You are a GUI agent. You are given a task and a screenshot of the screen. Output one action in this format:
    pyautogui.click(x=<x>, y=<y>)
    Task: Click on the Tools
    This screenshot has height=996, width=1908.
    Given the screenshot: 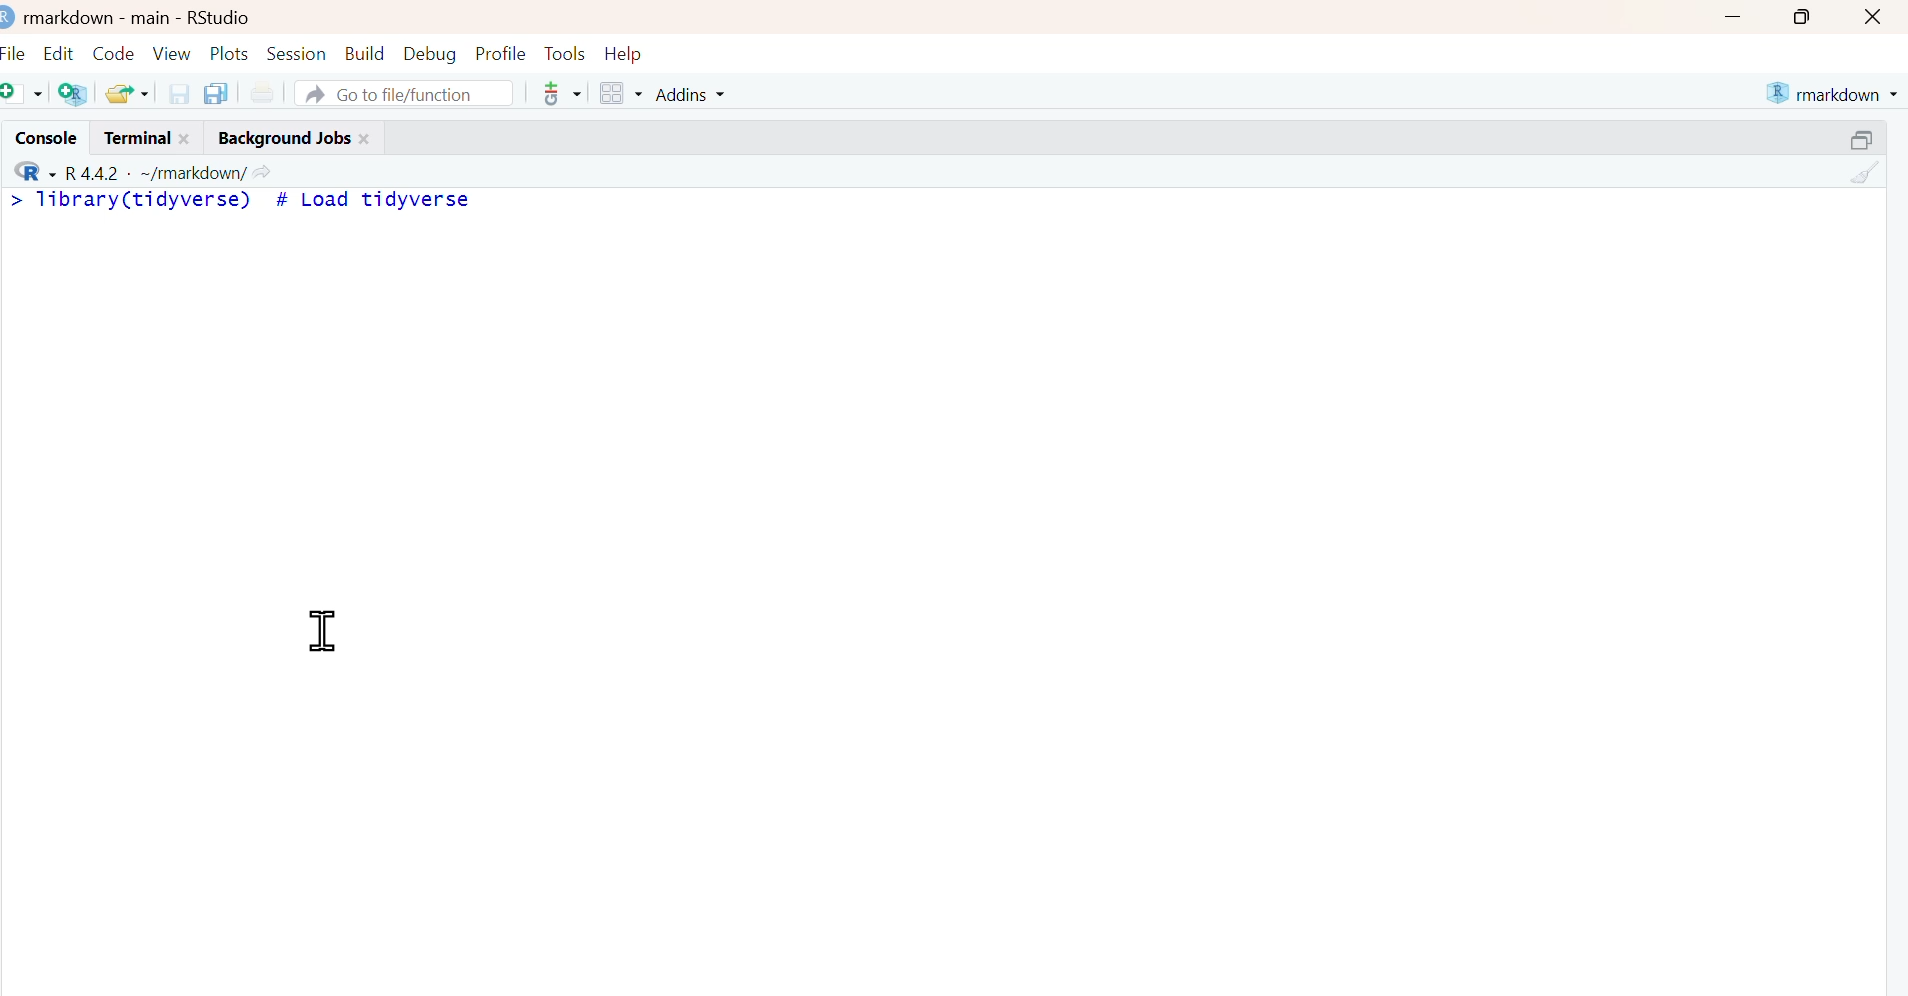 What is the action you would take?
    pyautogui.click(x=564, y=51)
    